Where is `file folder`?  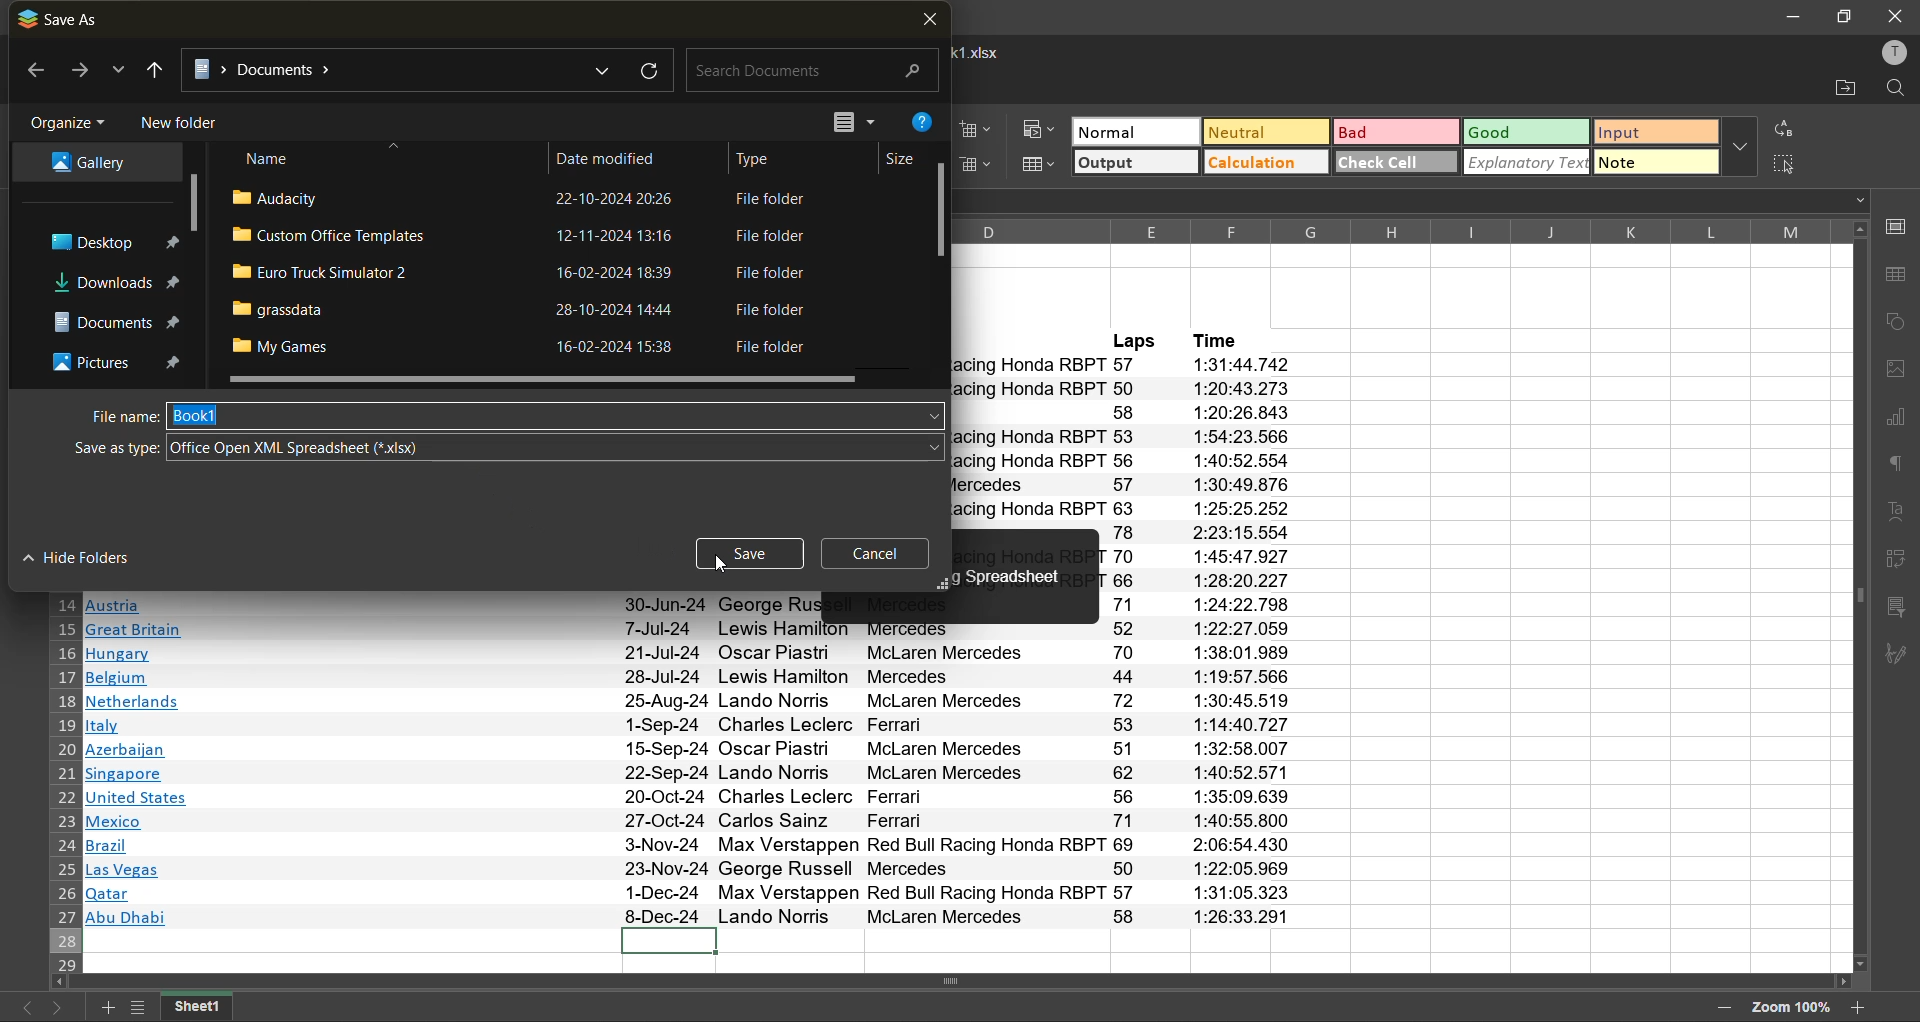 file folder is located at coordinates (784, 273).